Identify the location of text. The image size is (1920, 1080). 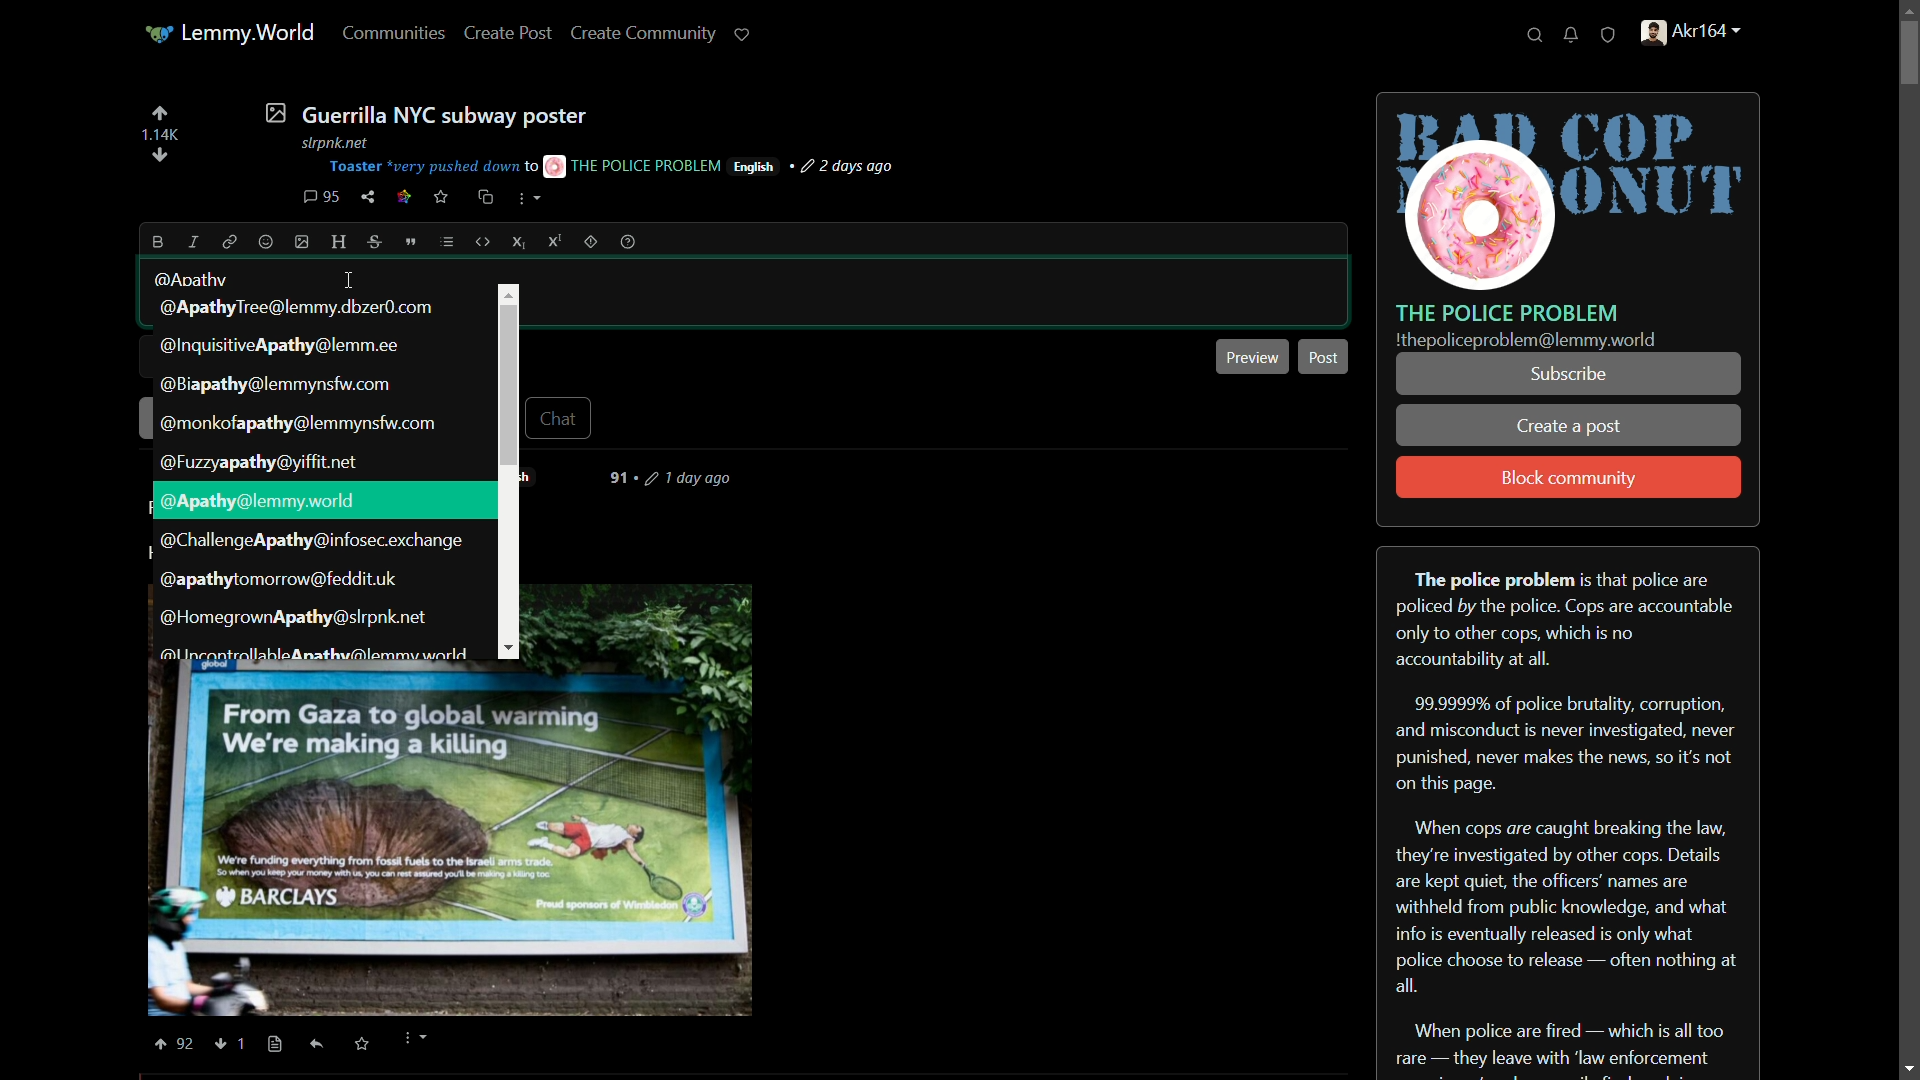
(1526, 341).